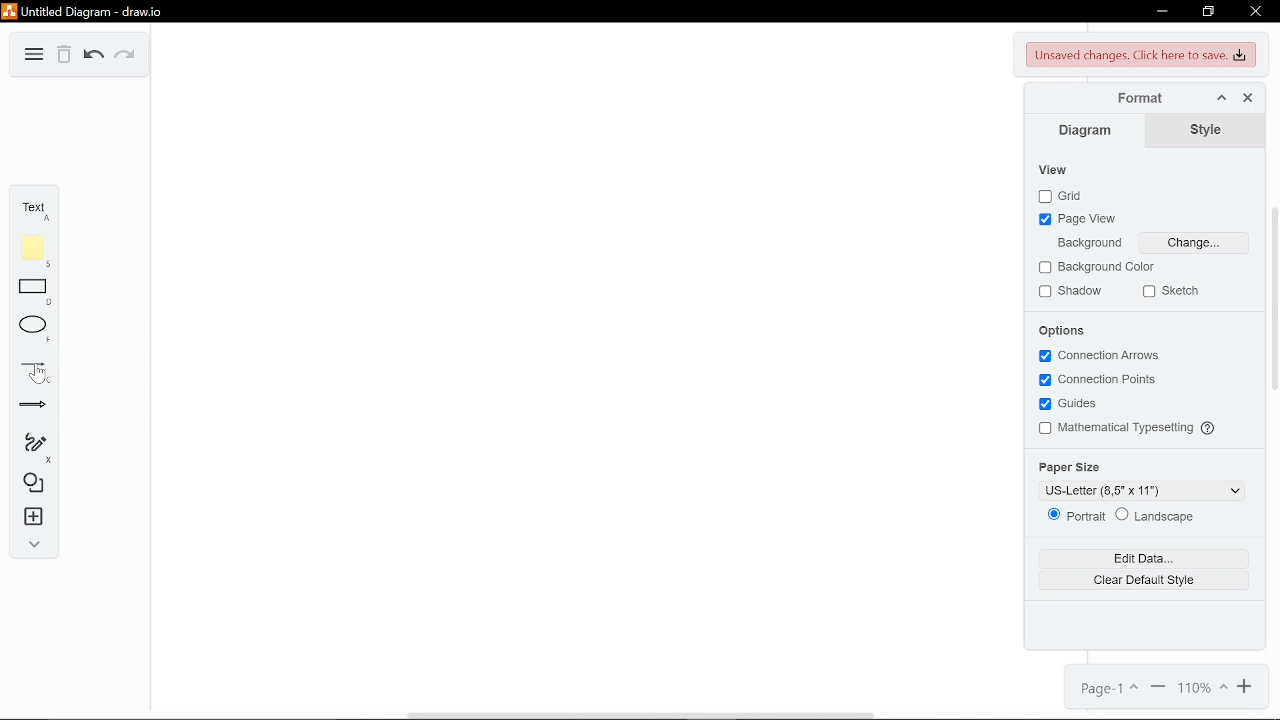  Describe the element at coordinates (1130, 98) in the screenshot. I see `Format` at that location.